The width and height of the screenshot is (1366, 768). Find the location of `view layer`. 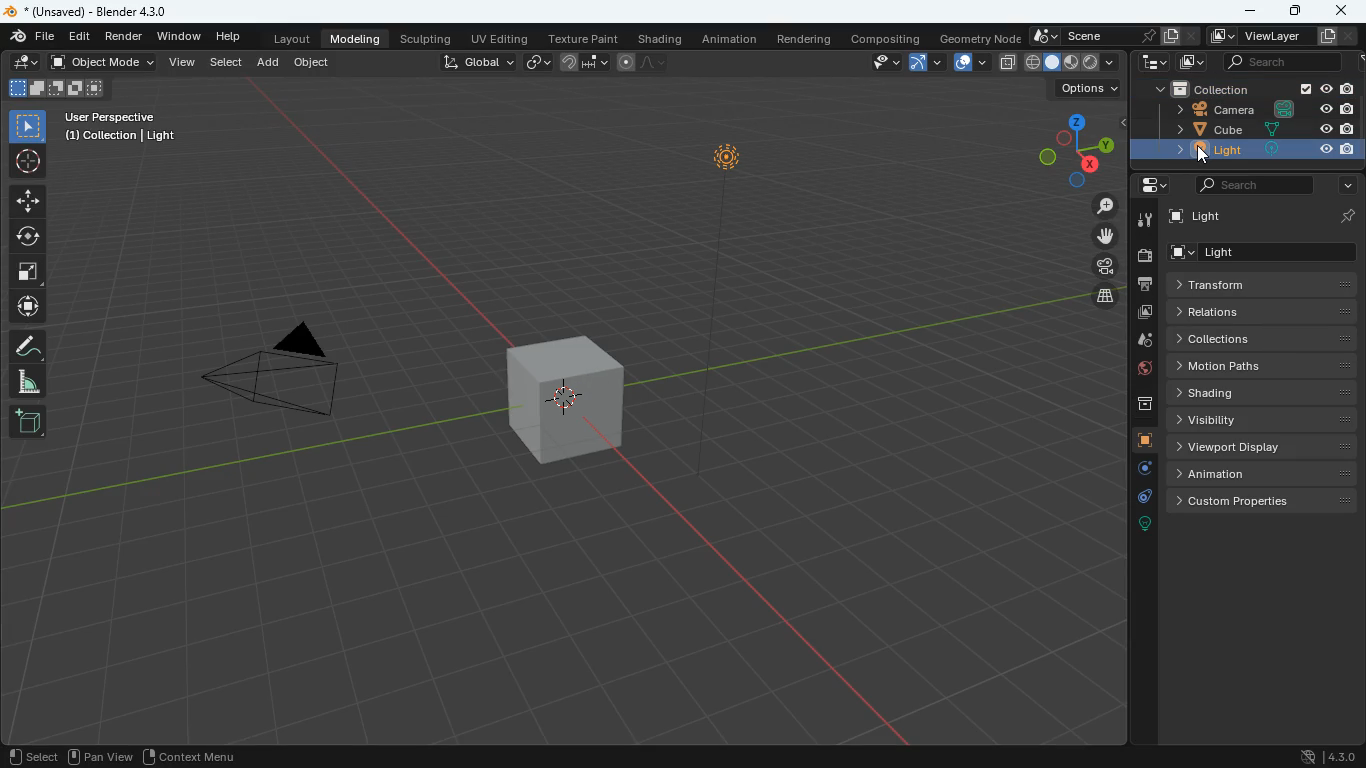

view layer is located at coordinates (1272, 36).